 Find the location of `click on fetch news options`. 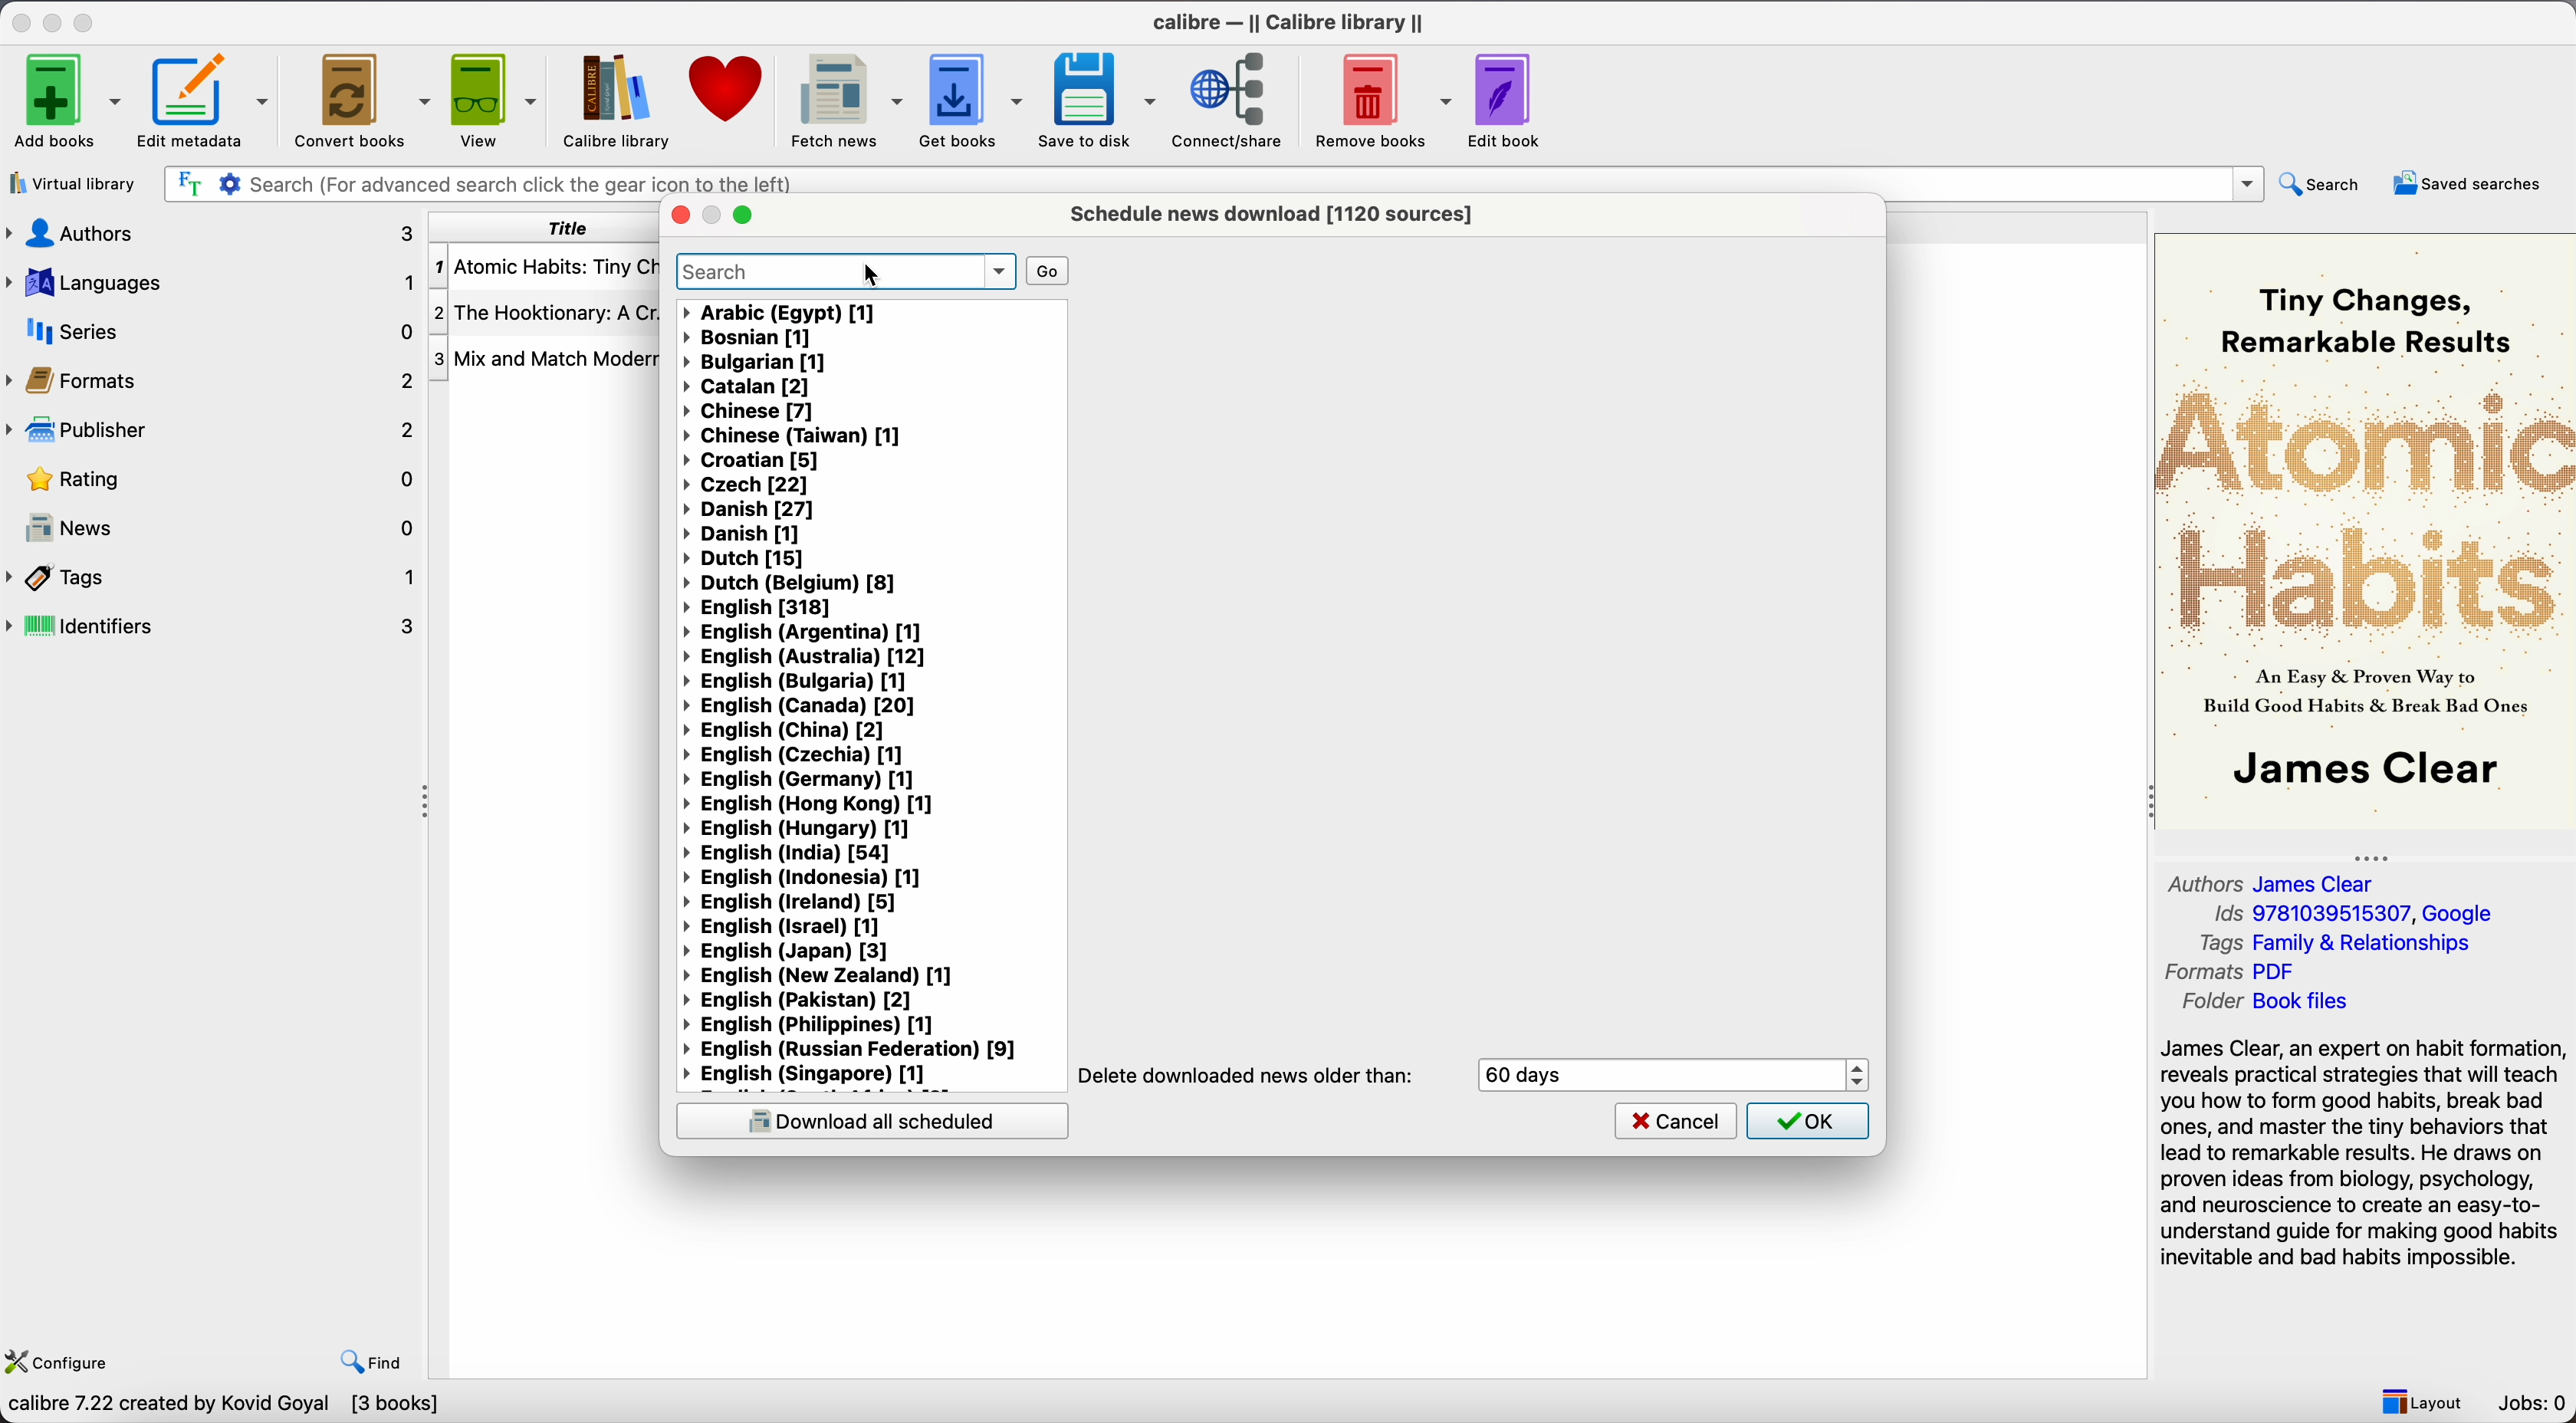

click on fetch news options is located at coordinates (843, 98).